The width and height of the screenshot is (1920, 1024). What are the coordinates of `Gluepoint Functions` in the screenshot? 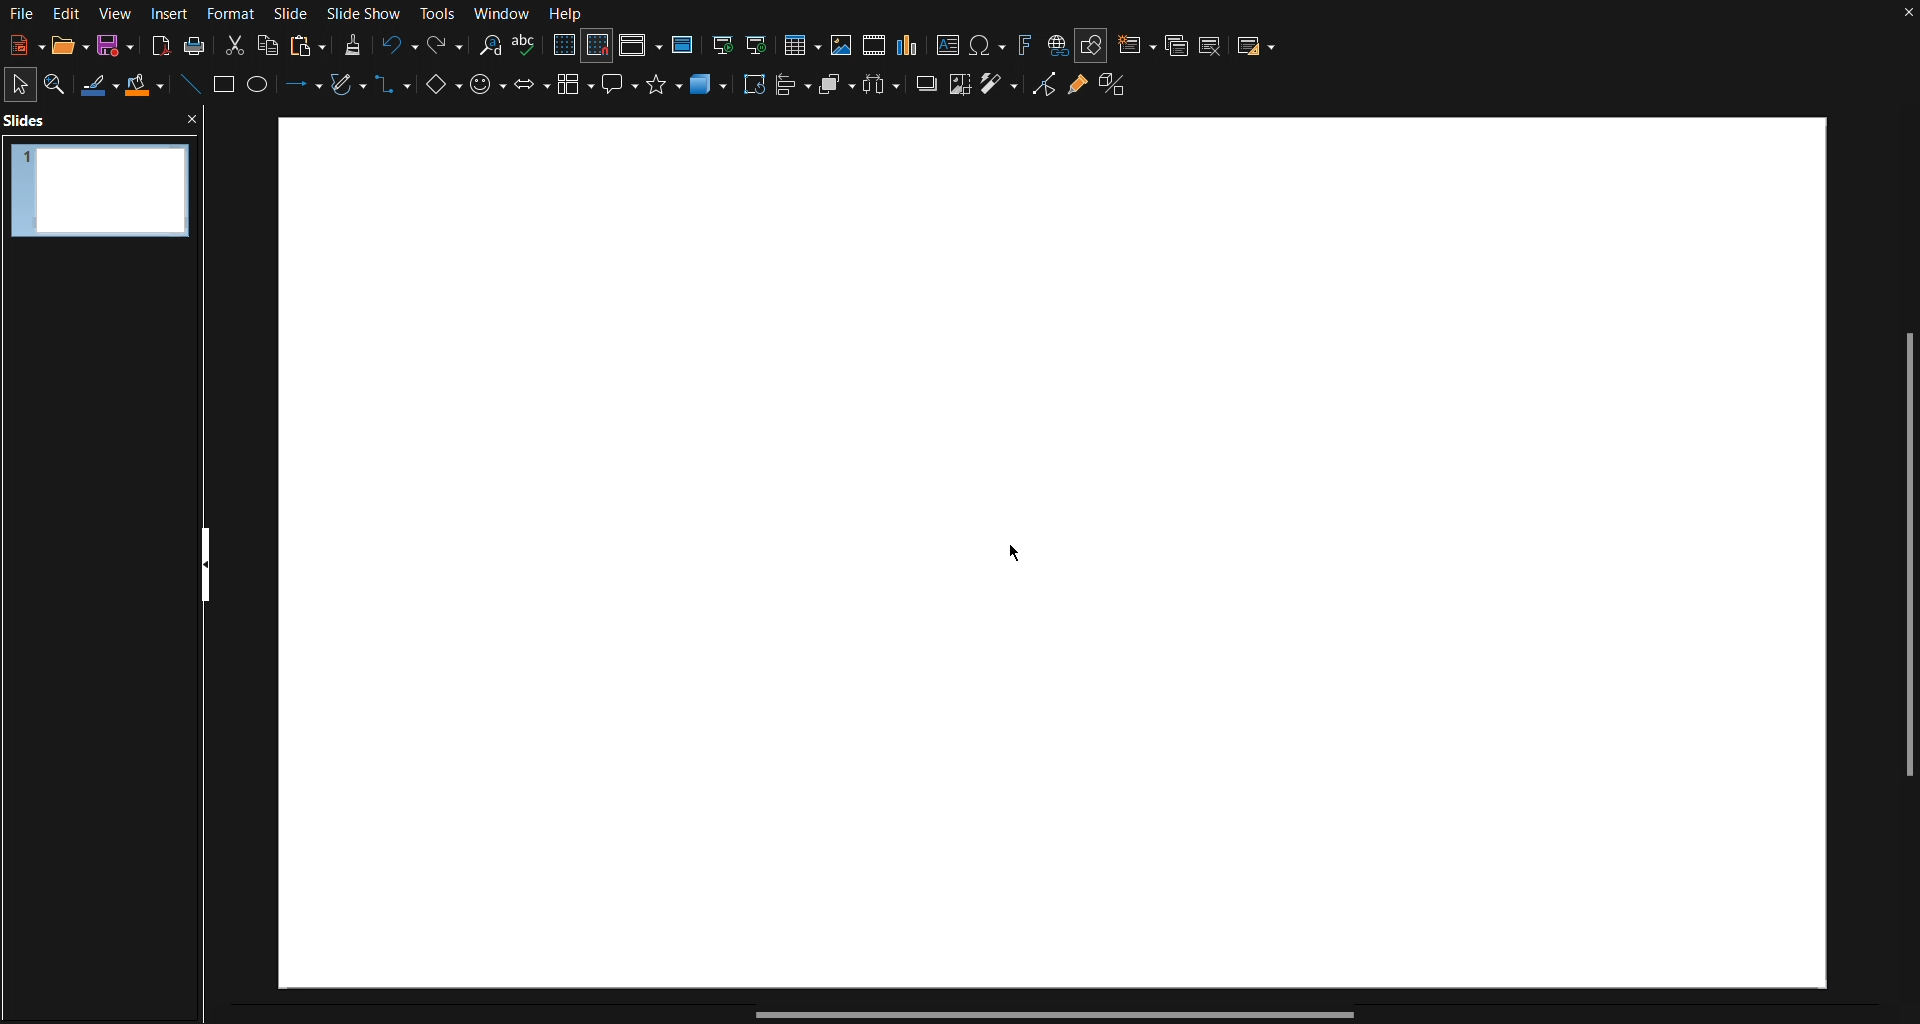 It's located at (1077, 92).